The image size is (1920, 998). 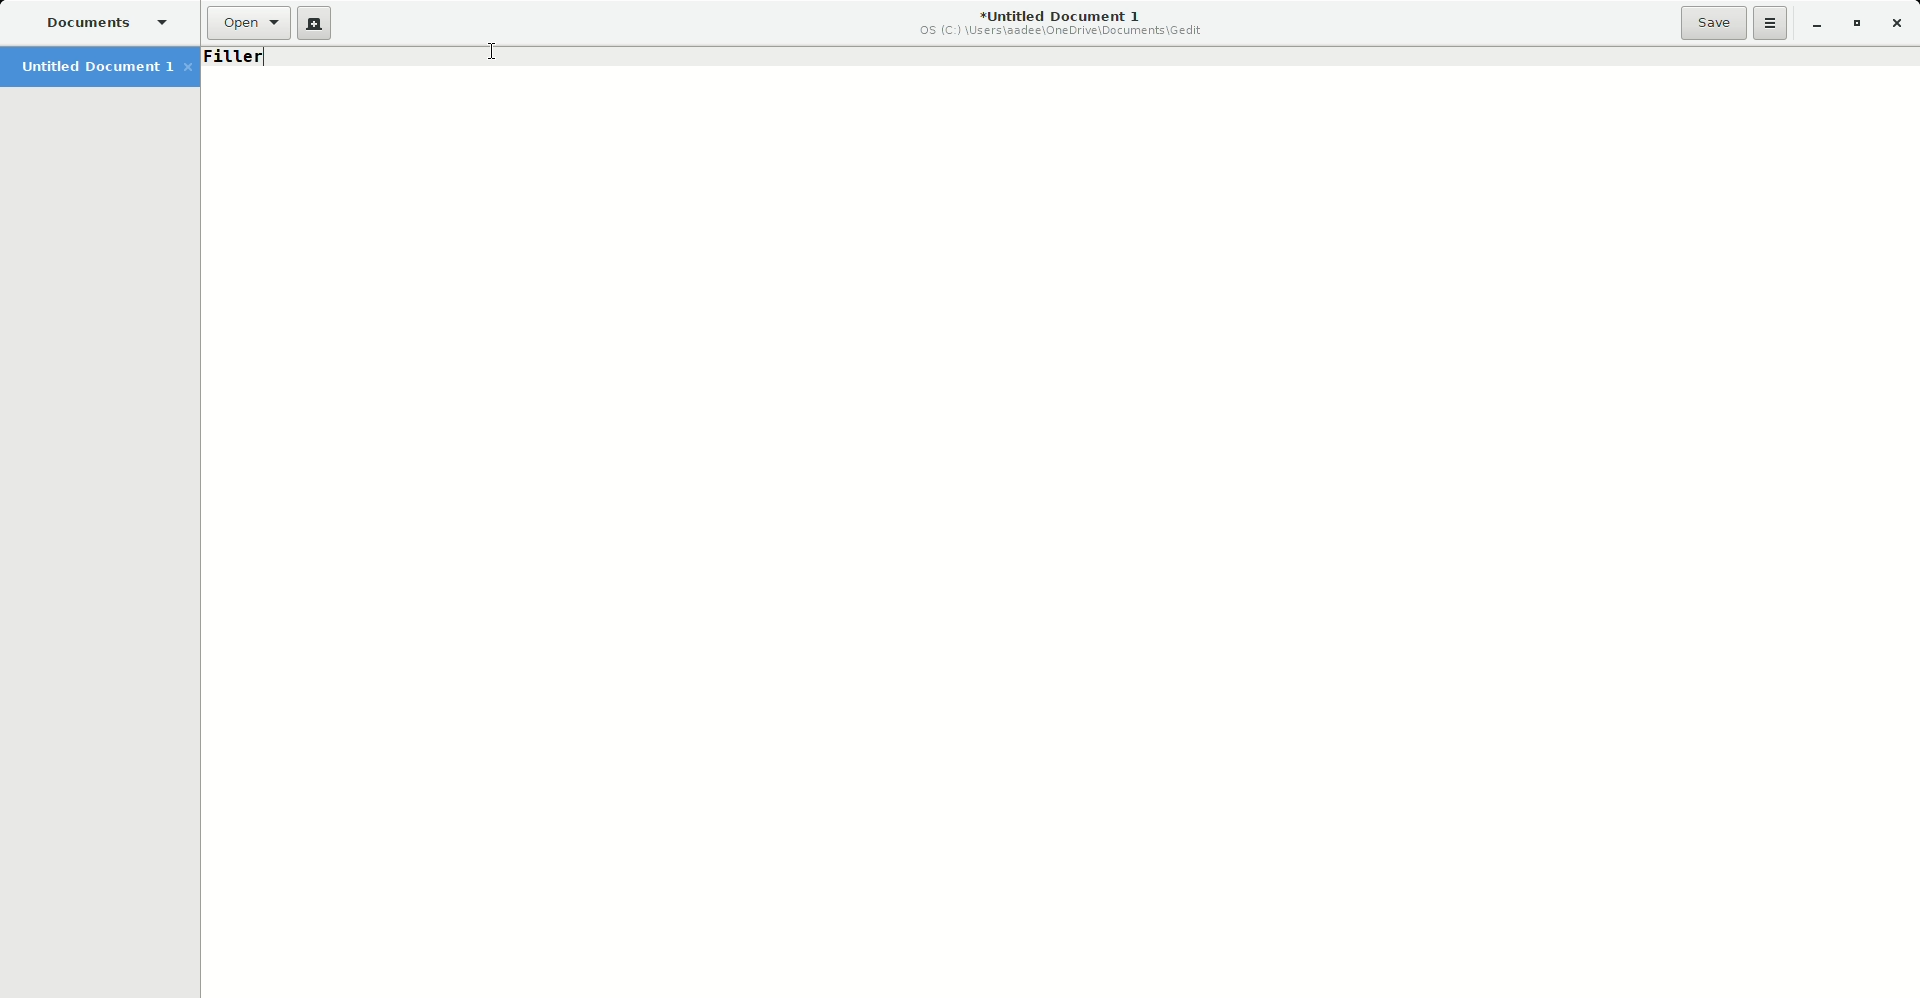 I want to click on Save, so click(x=1713, y=22).